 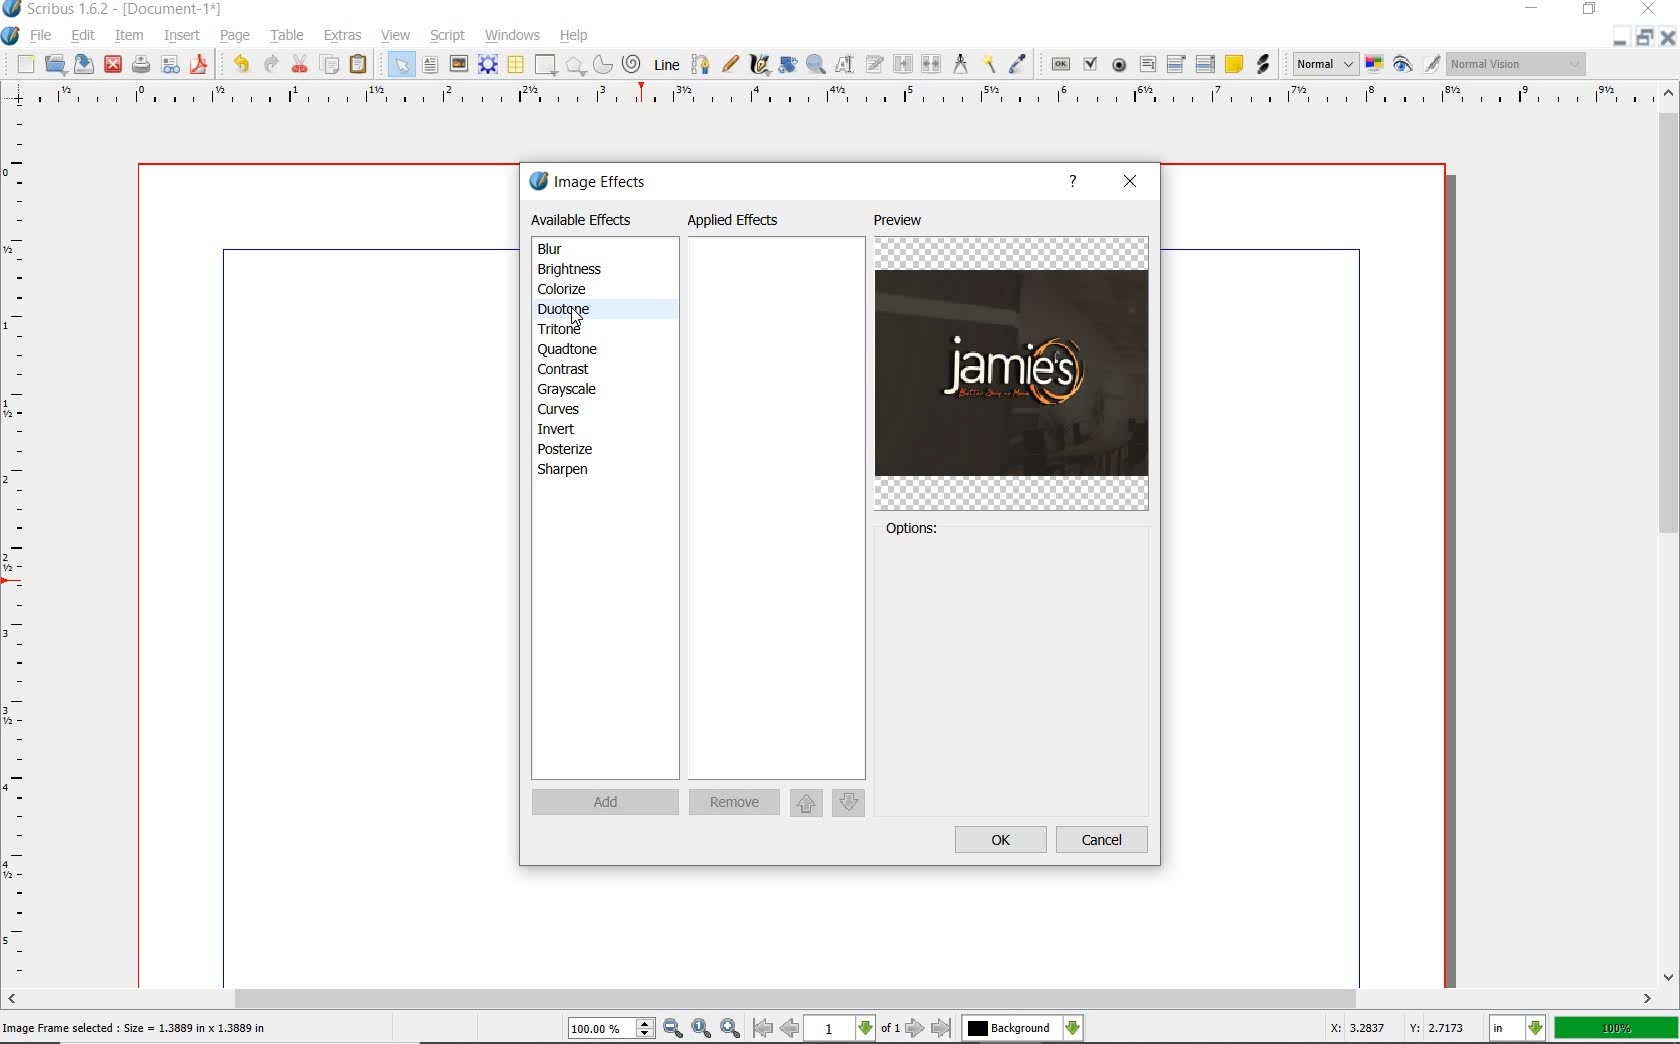 I want to click on available effects, so click(x=588, y=221).